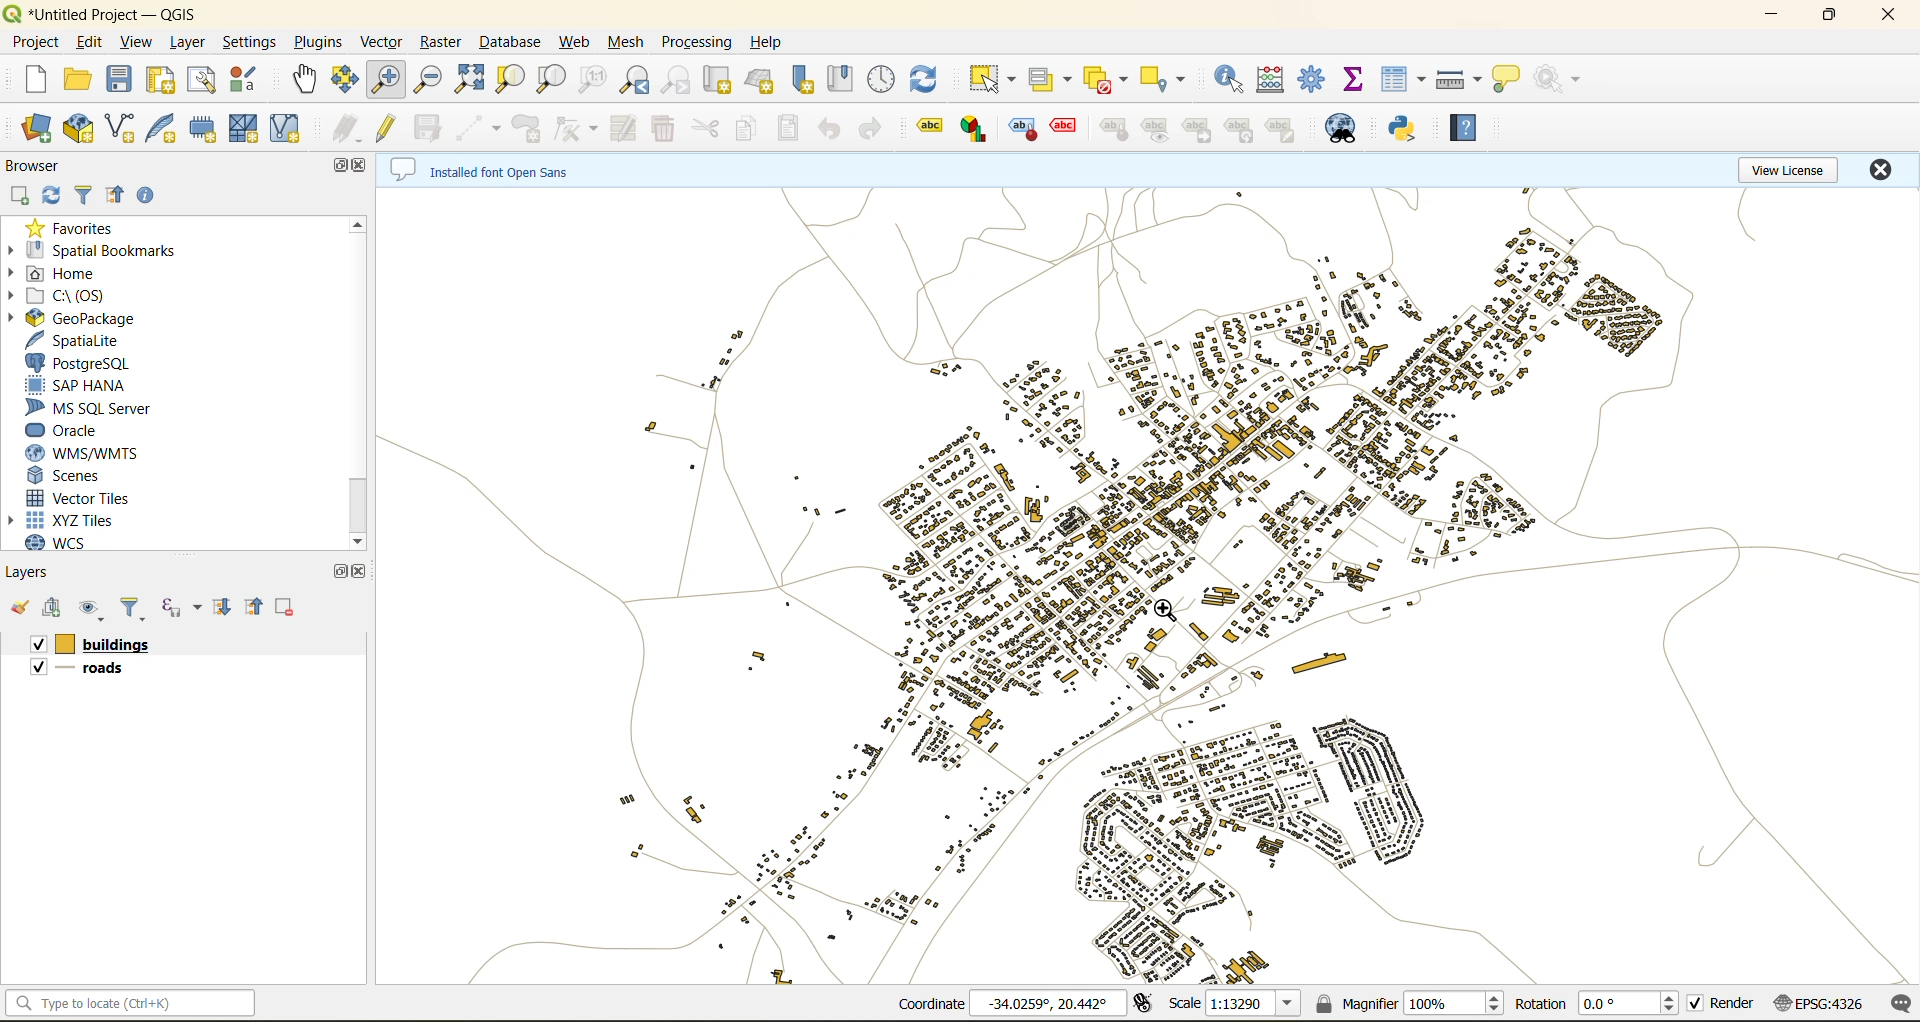 This screenshot has height=1022, width=1920. What do you see at coordinates (1411, 1002) in the screenshot?
I see `magnifier` at bounding box center [1411, 1002].